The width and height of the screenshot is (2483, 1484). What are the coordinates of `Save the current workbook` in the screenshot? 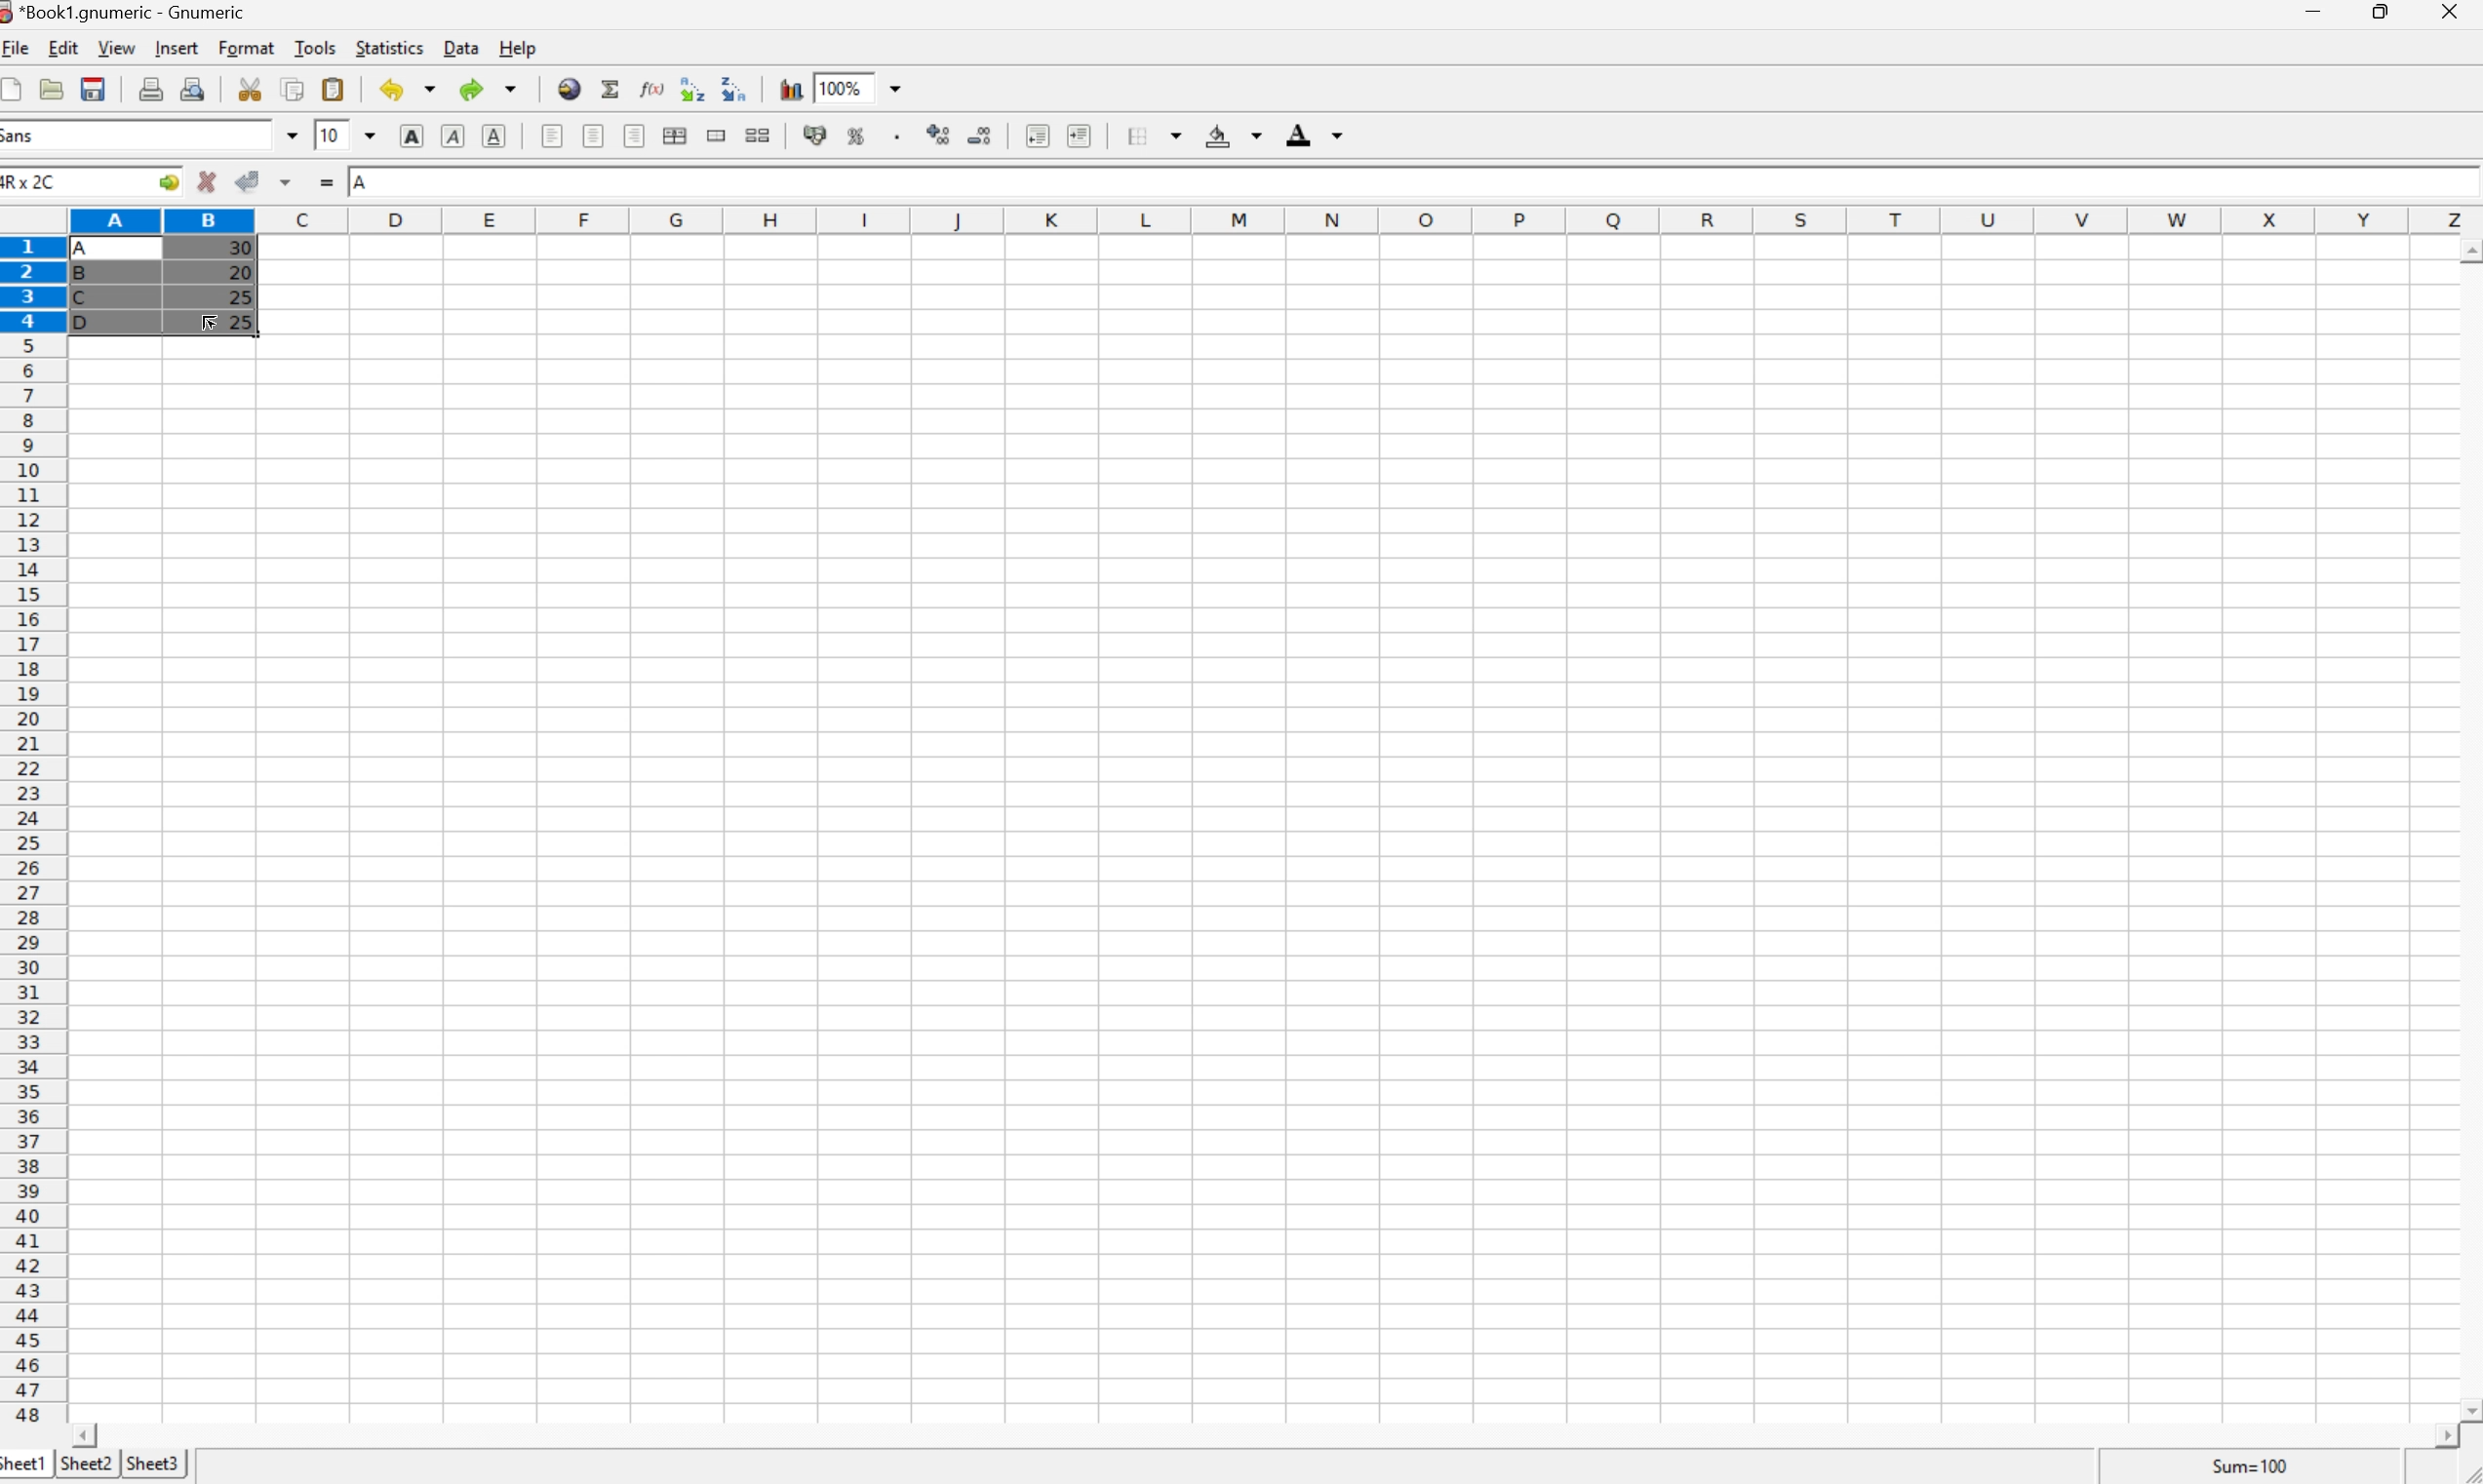 It's located at (92, 89).